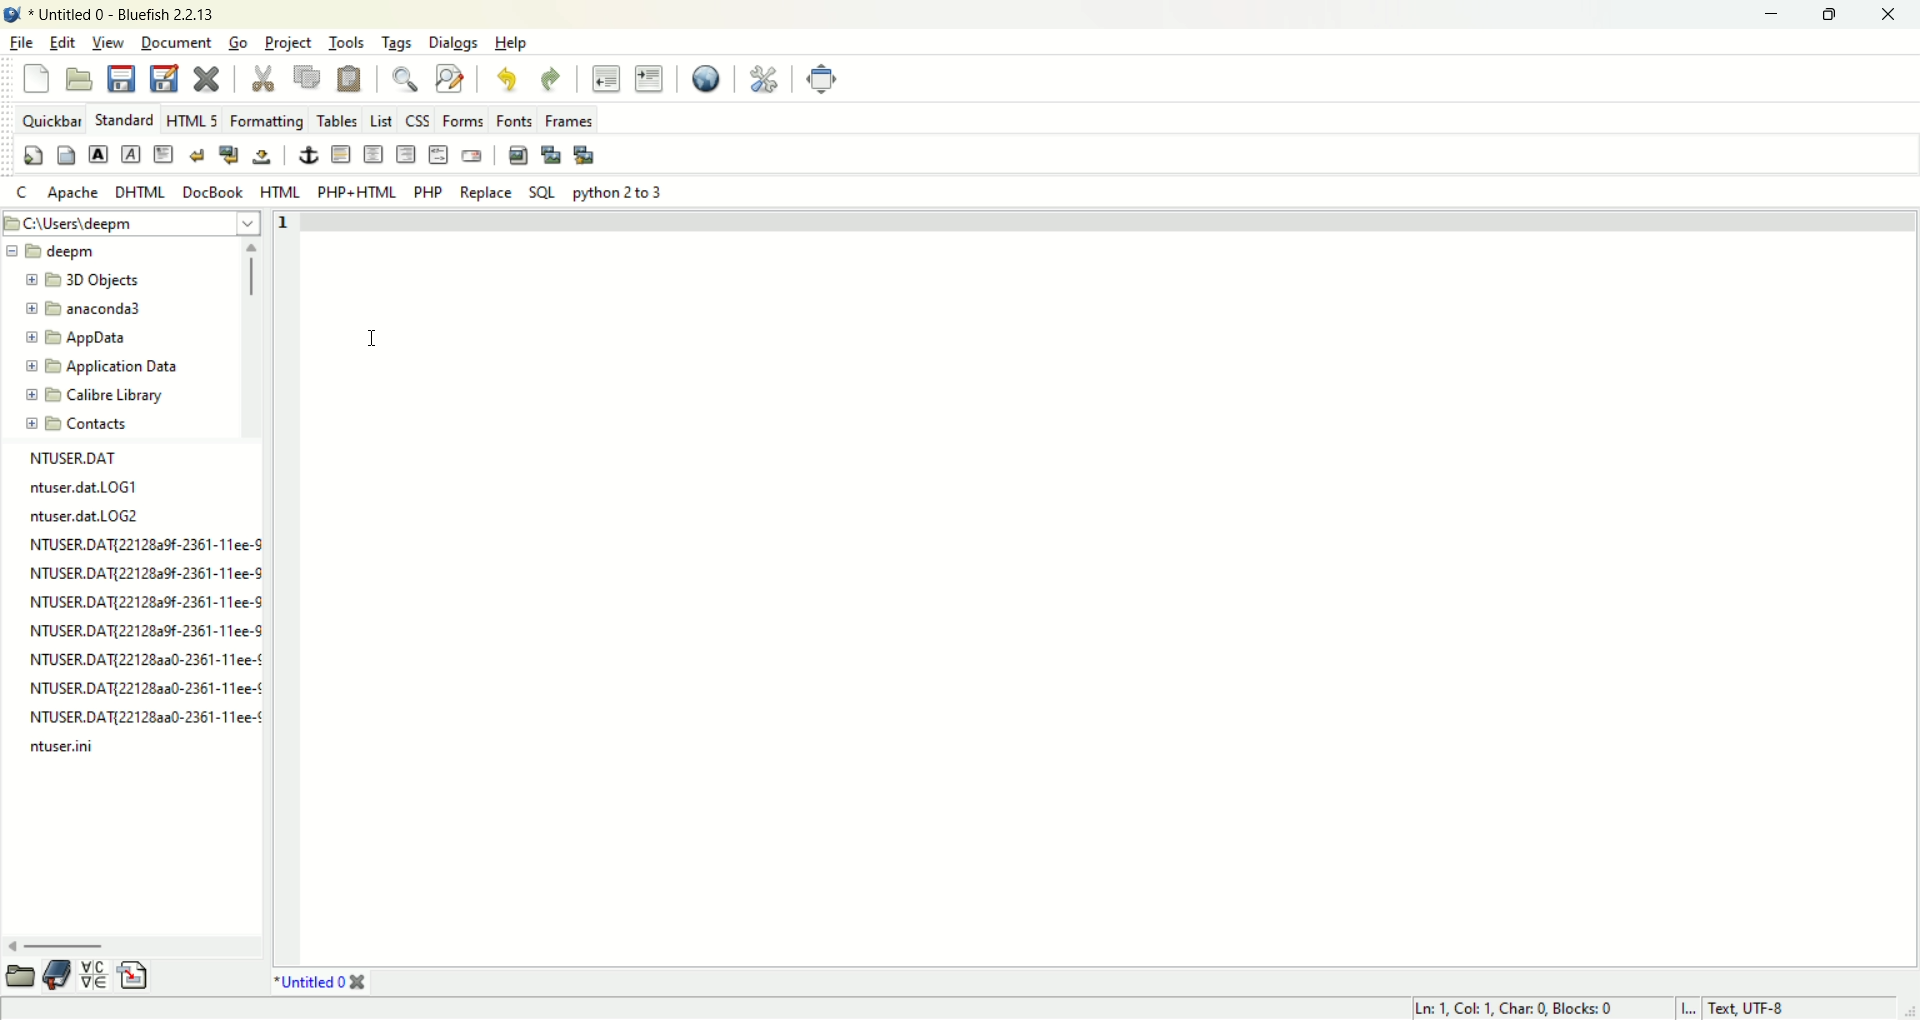 The width and height of the screenshot is (1920, 1020). I want to click on new file, so click(36, 78).